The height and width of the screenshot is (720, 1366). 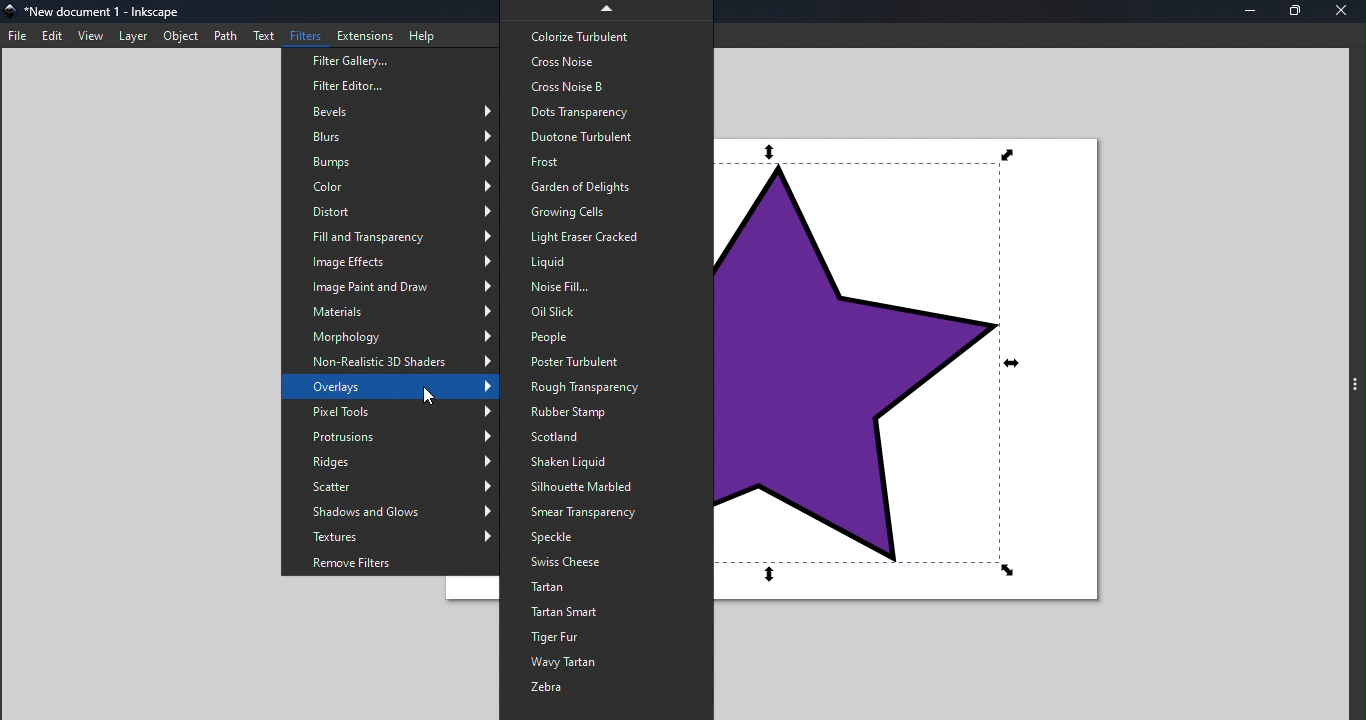 What do you see at coordinates (606, 111) in the screenshot?
I see `Dots transparency` at bounding box center [606, 111].